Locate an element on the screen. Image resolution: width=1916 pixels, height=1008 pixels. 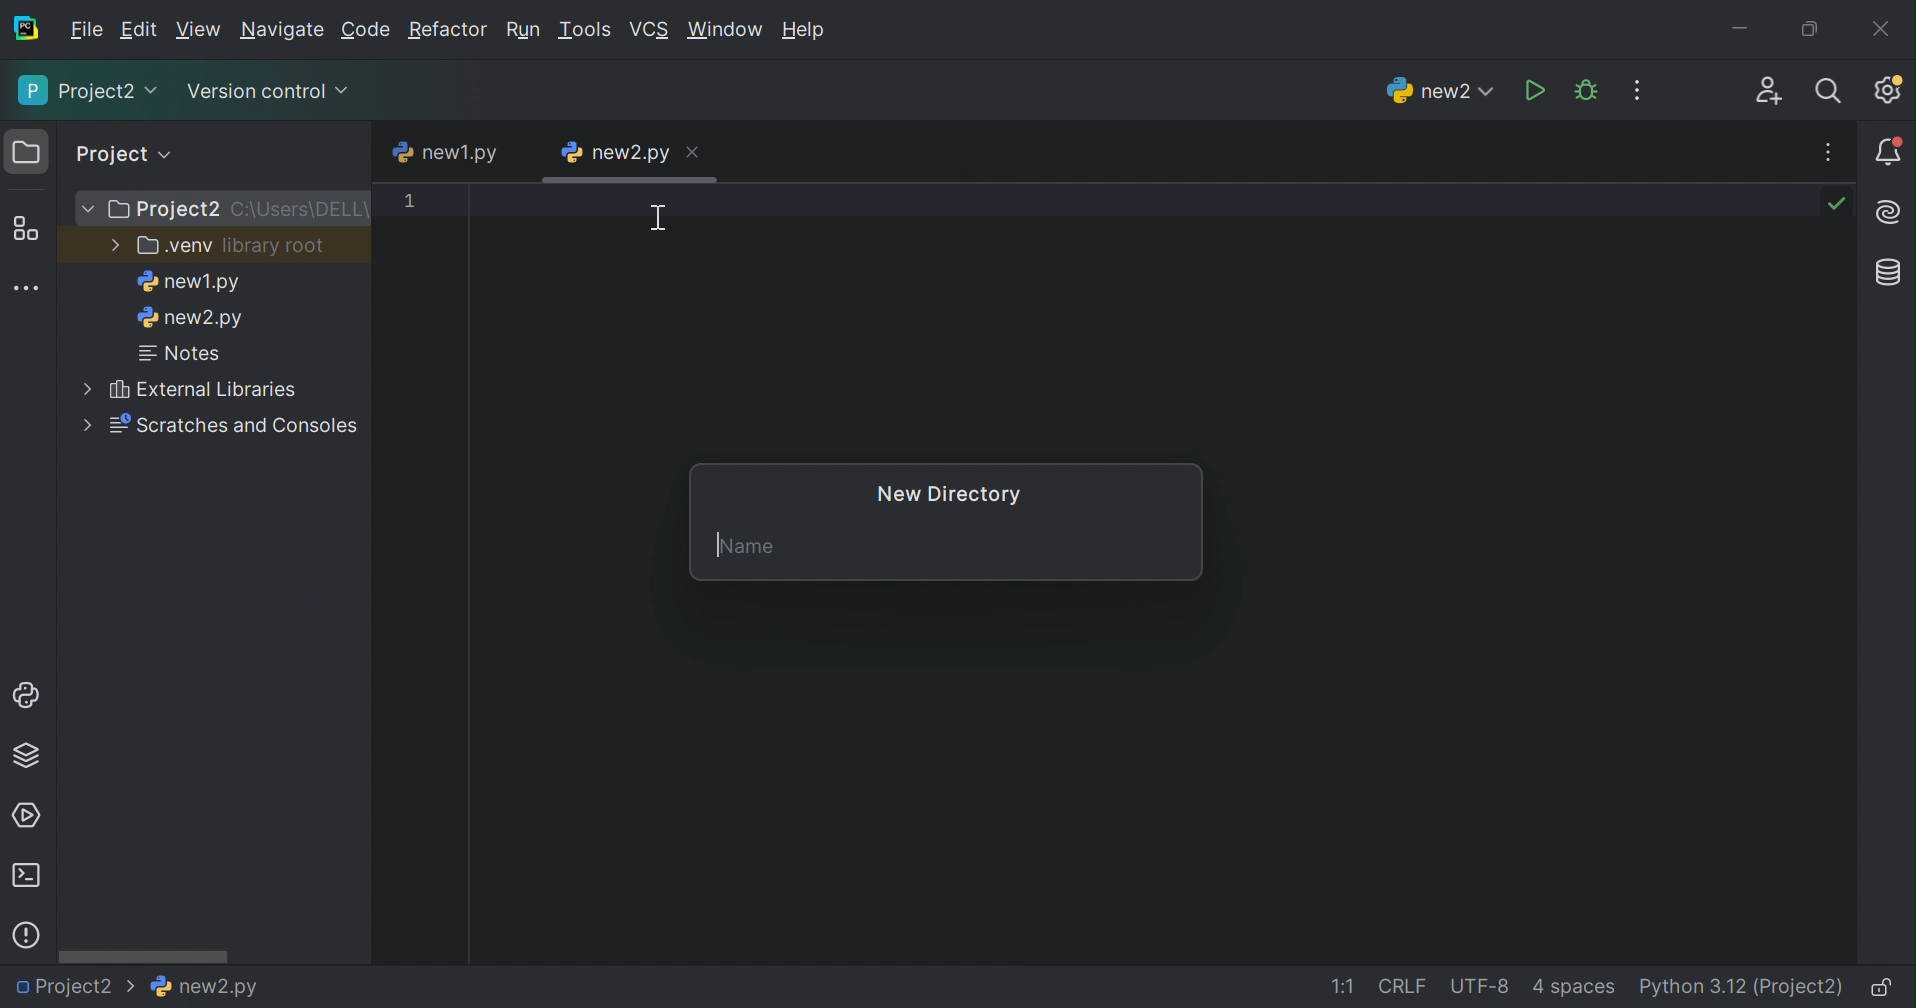
Code with me is located at coordinates (1769, 91).